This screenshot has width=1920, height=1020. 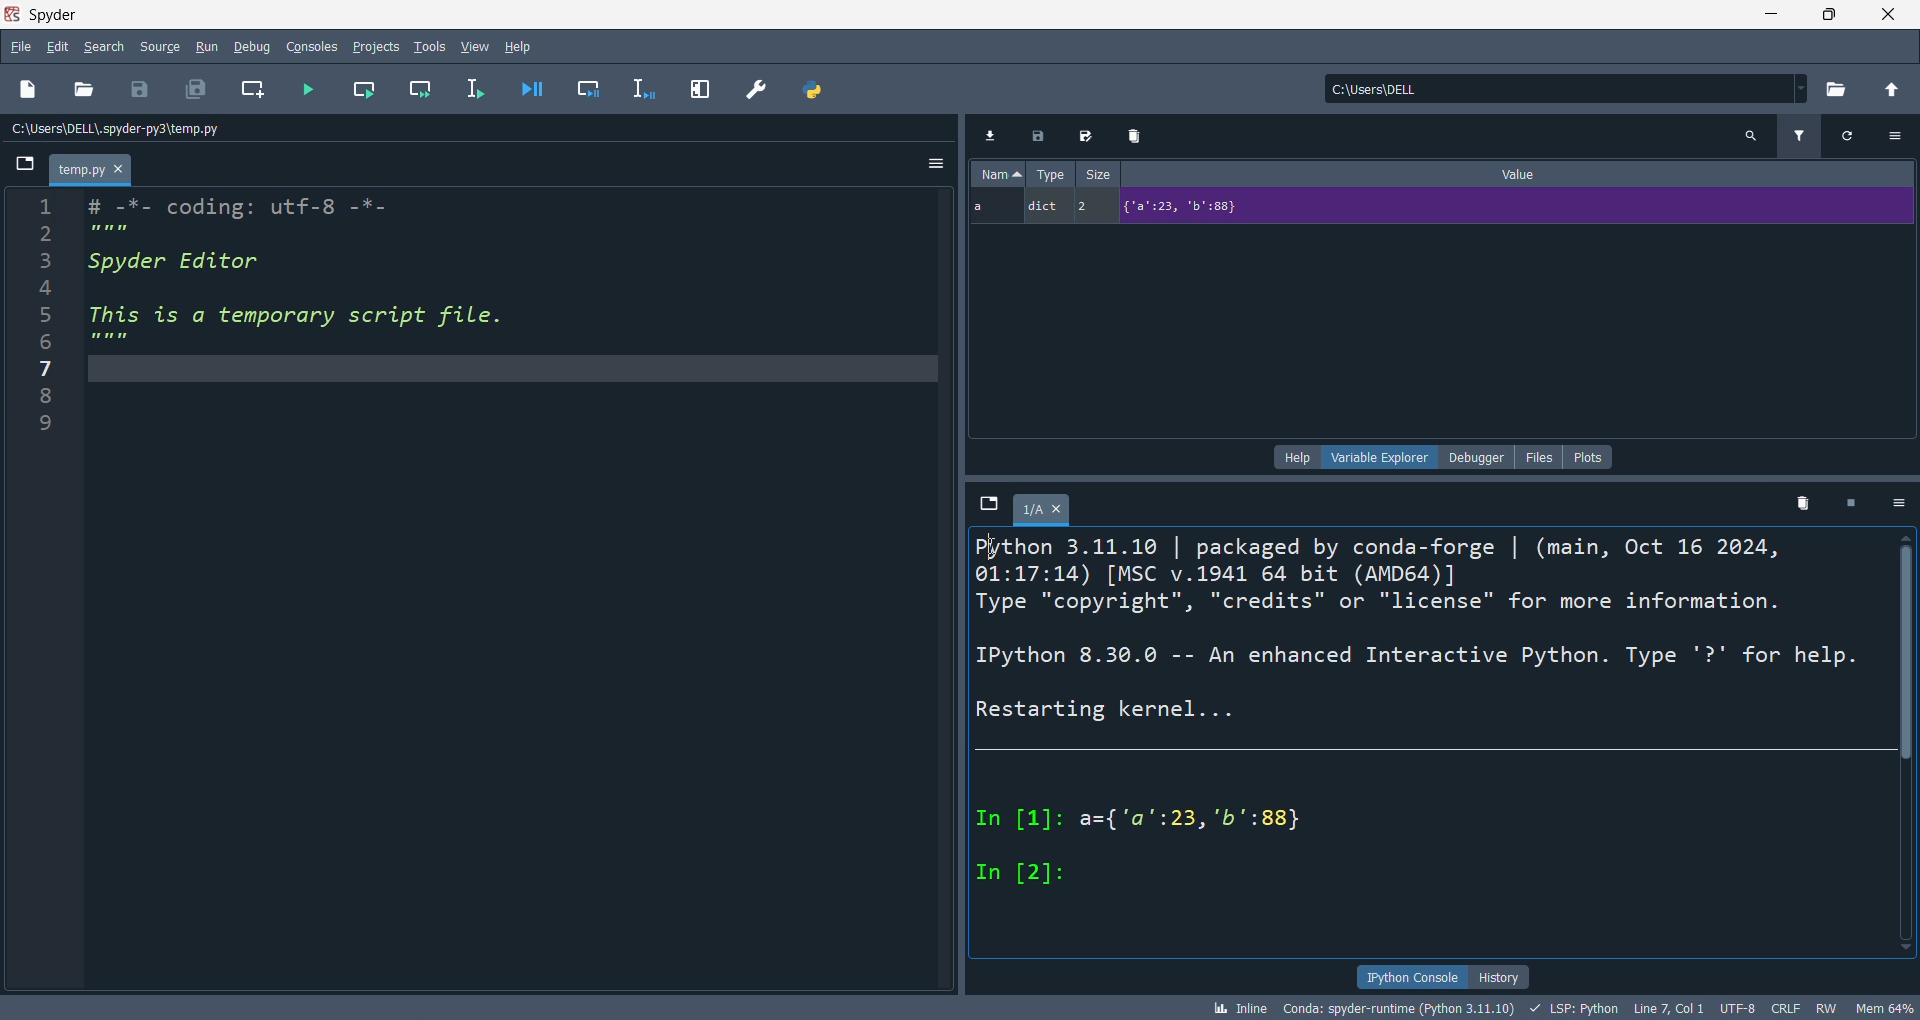 What do you see at coordinates (1902, 504) in the screenshot?
I see `options` at bounding box center [1902, 504].